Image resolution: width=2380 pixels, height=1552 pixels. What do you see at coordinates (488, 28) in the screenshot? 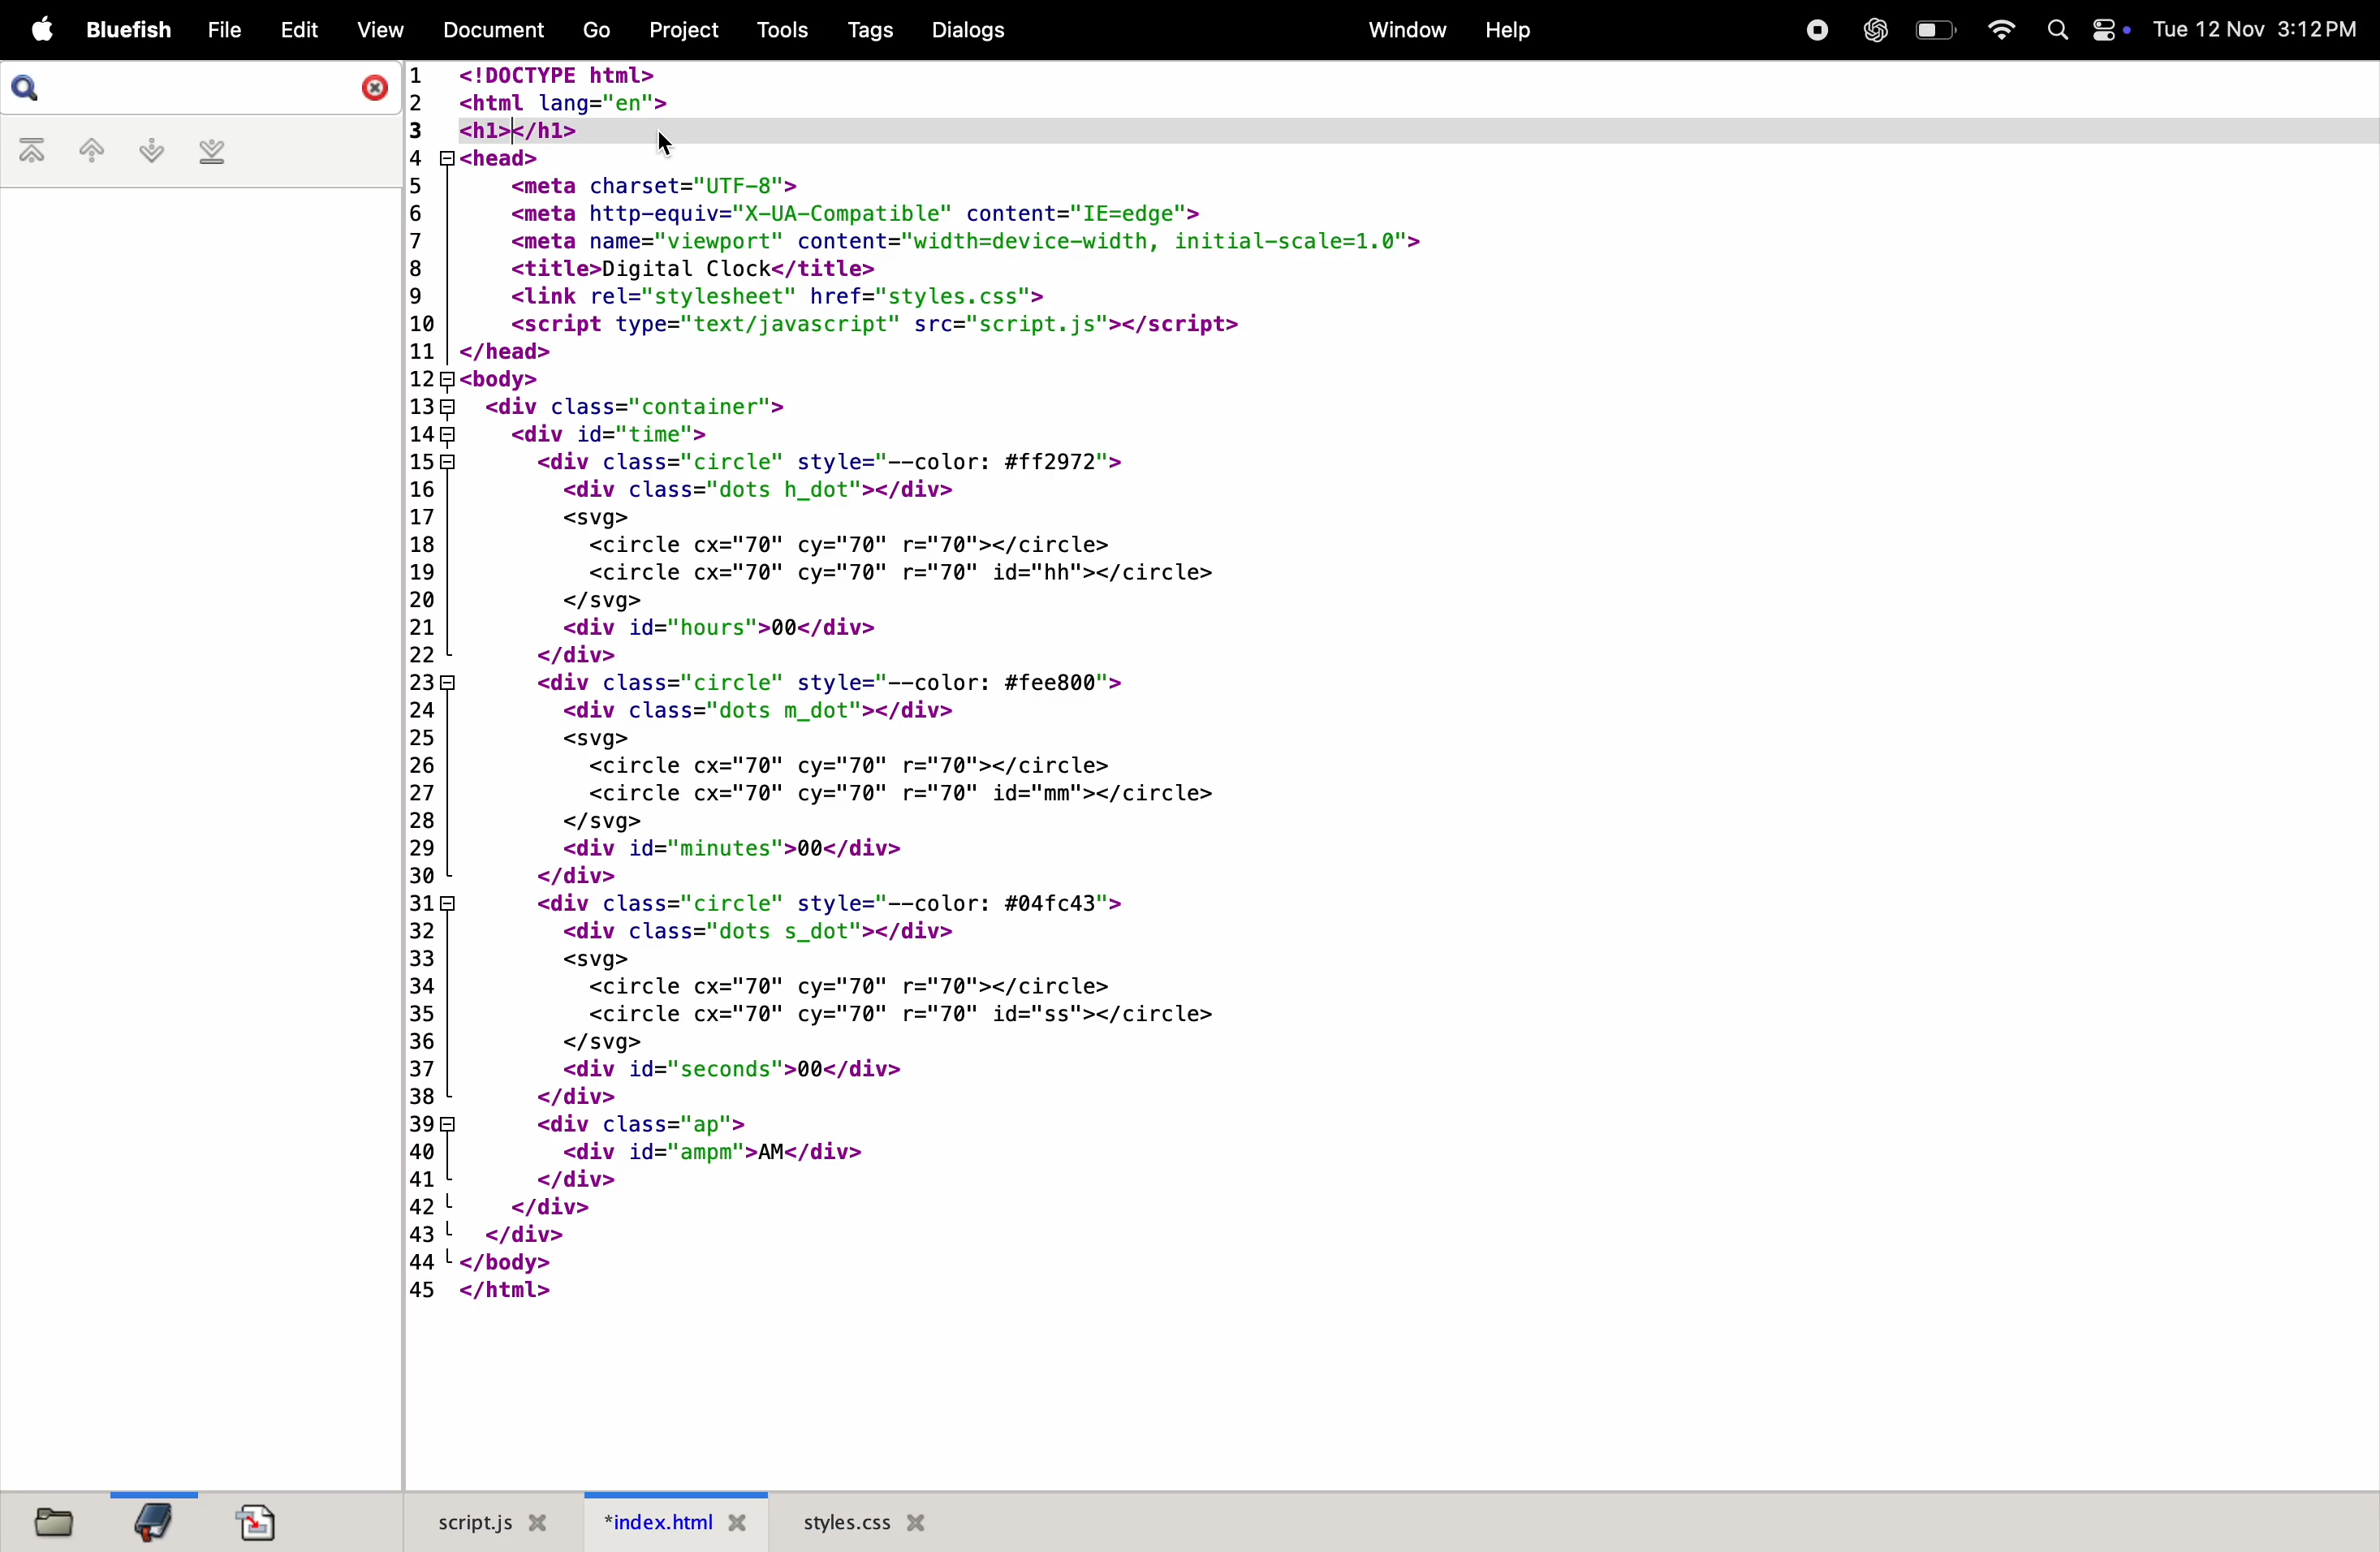
I see `document` at bounding box center [488, 28].